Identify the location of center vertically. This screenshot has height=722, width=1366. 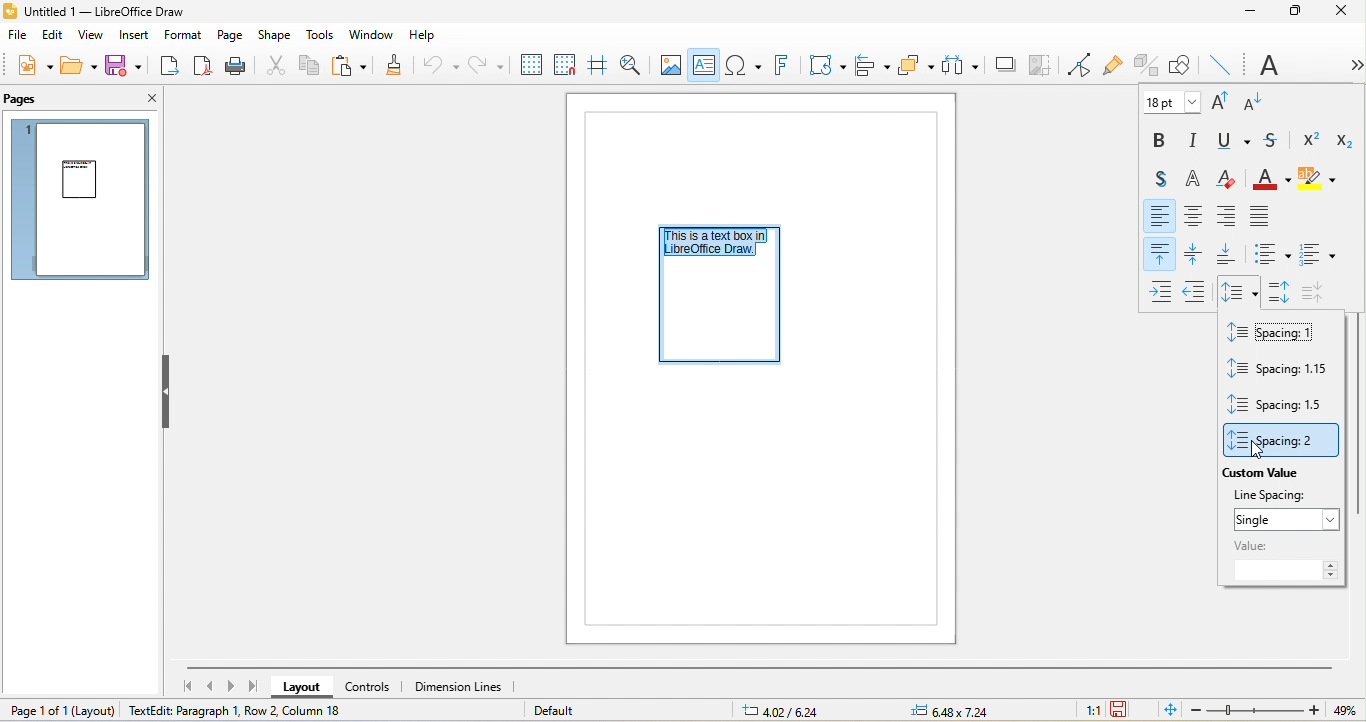
(1197, 253).